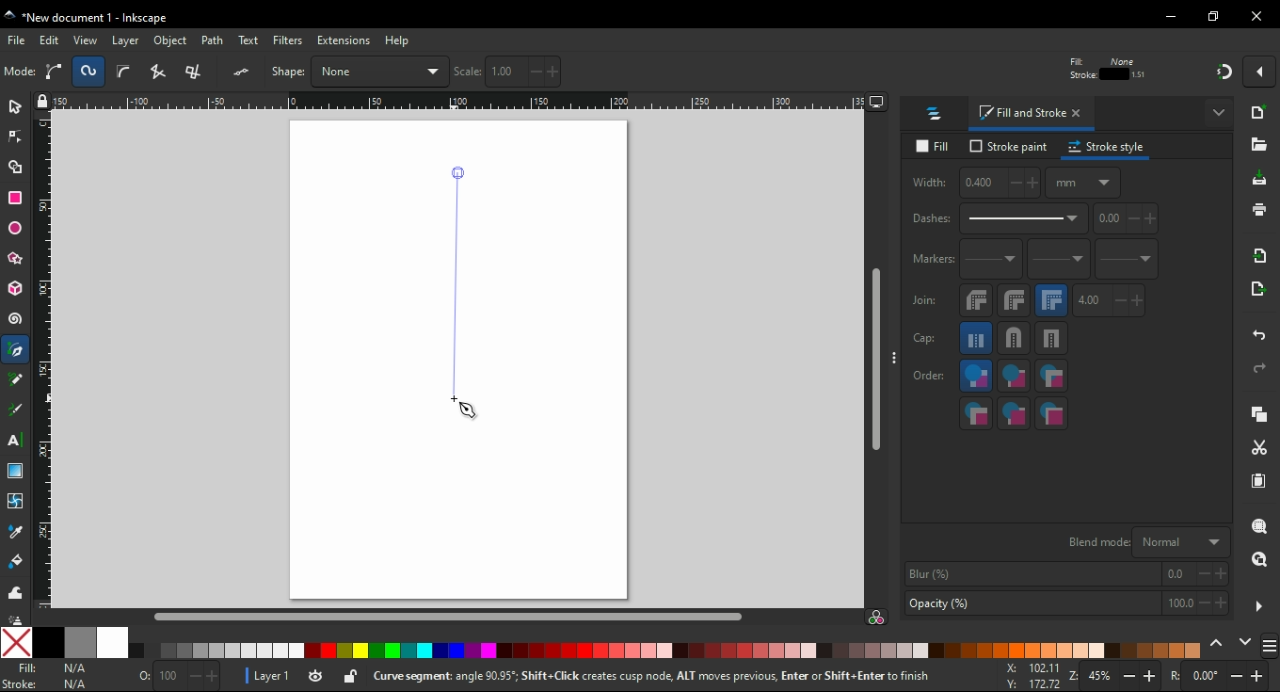  Describe the element at coordinates (877, 360) in the screenshot. I see `scroll bar` at that location.